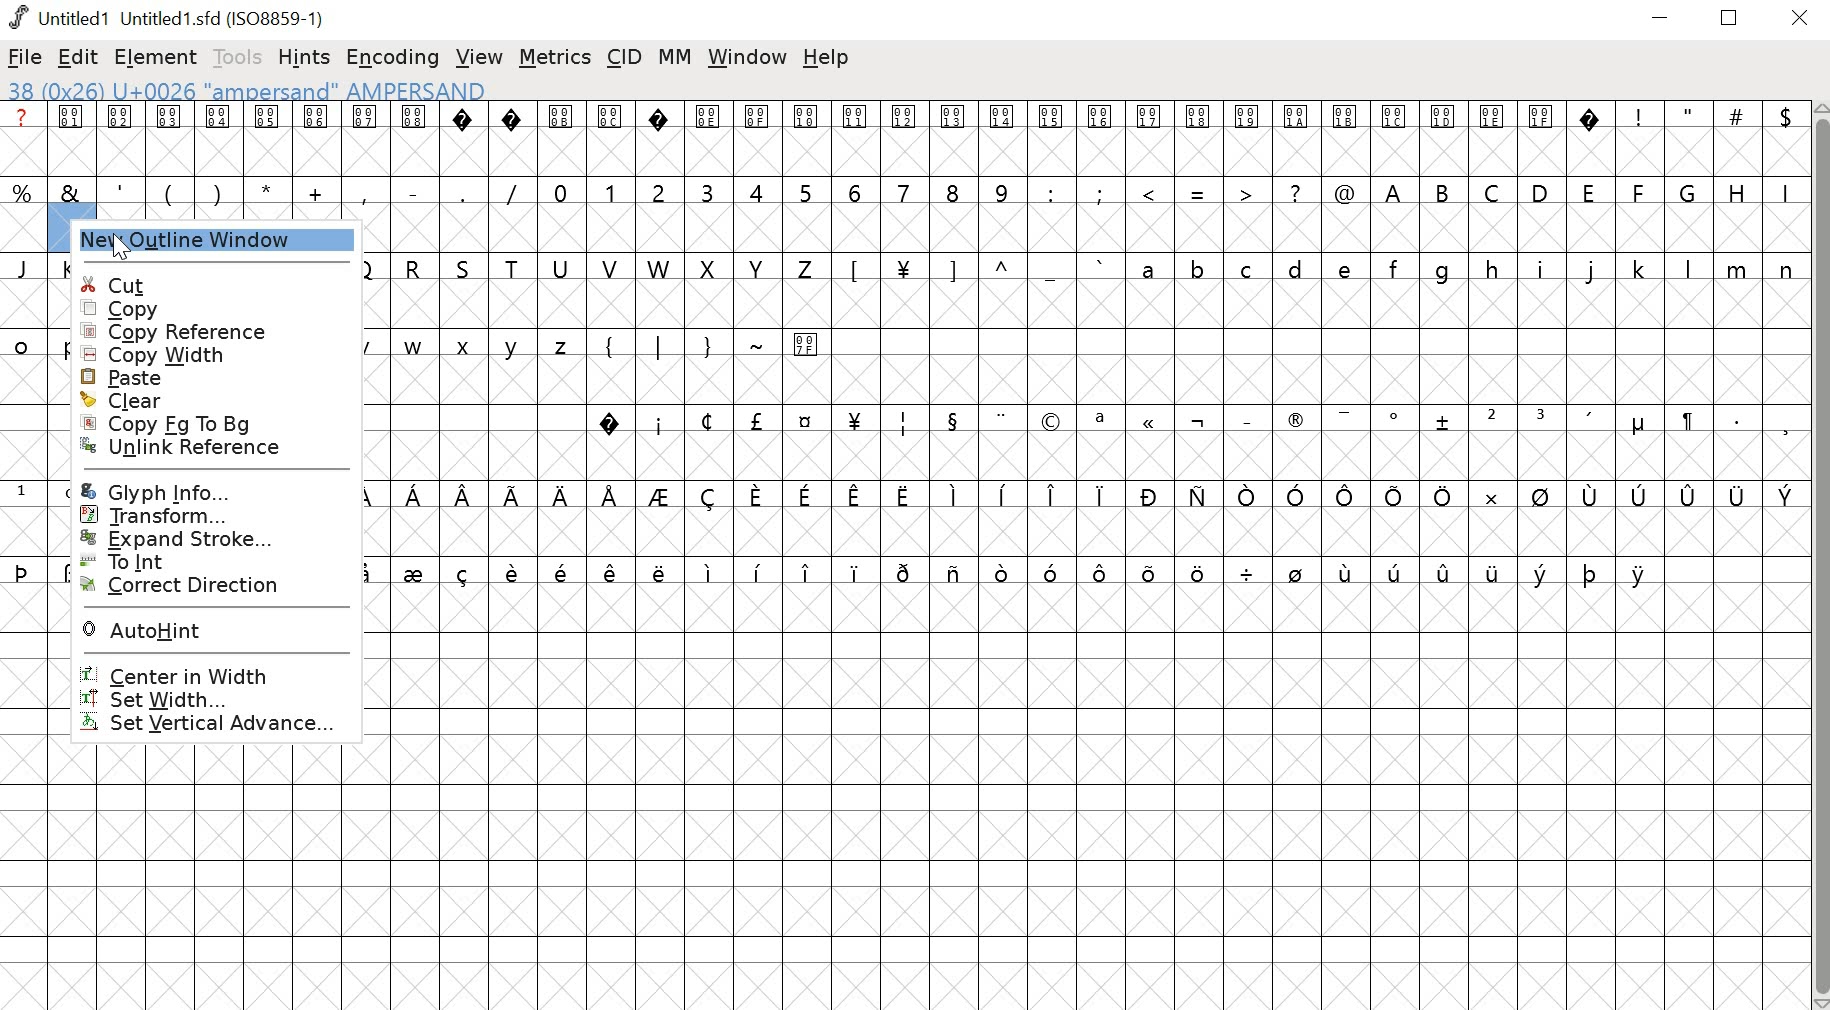 The height and width of the screenshot is (1010, 1830). I want to click on %, so click(24, 192).